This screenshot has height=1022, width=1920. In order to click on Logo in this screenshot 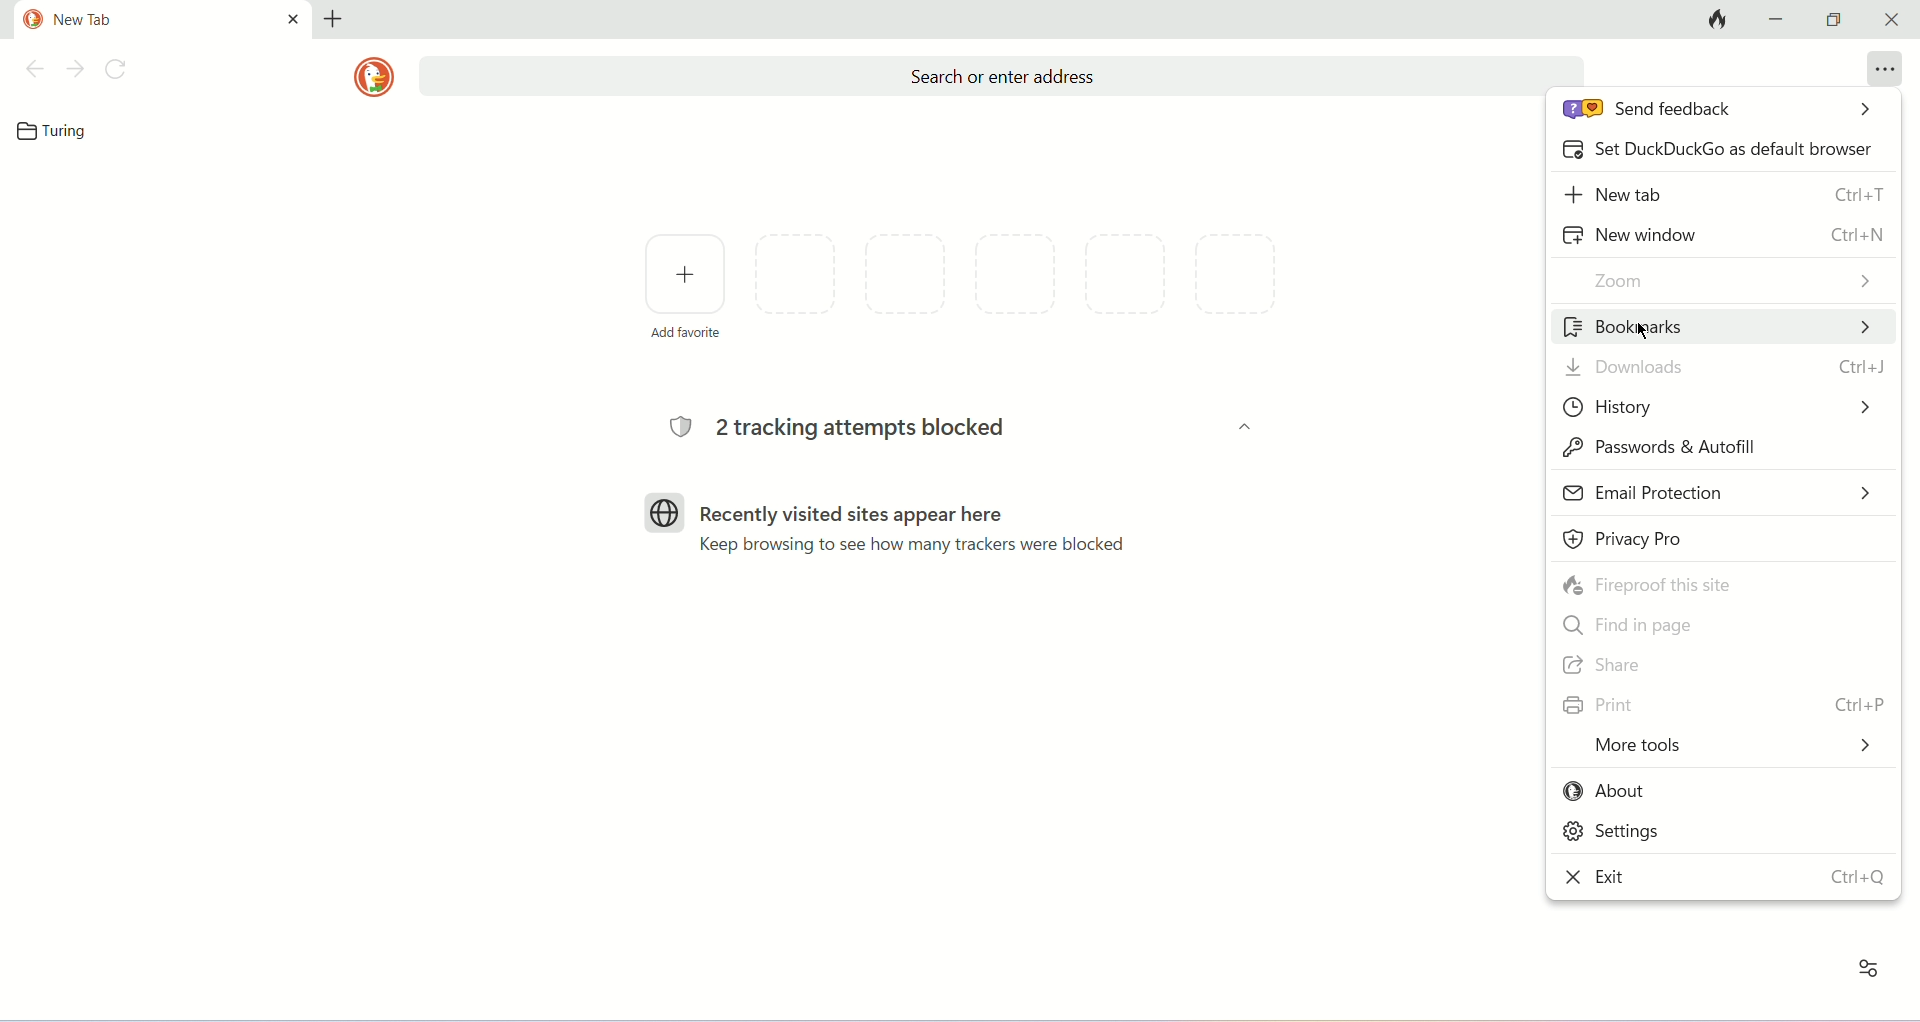, I will do `click(665, 511)`.